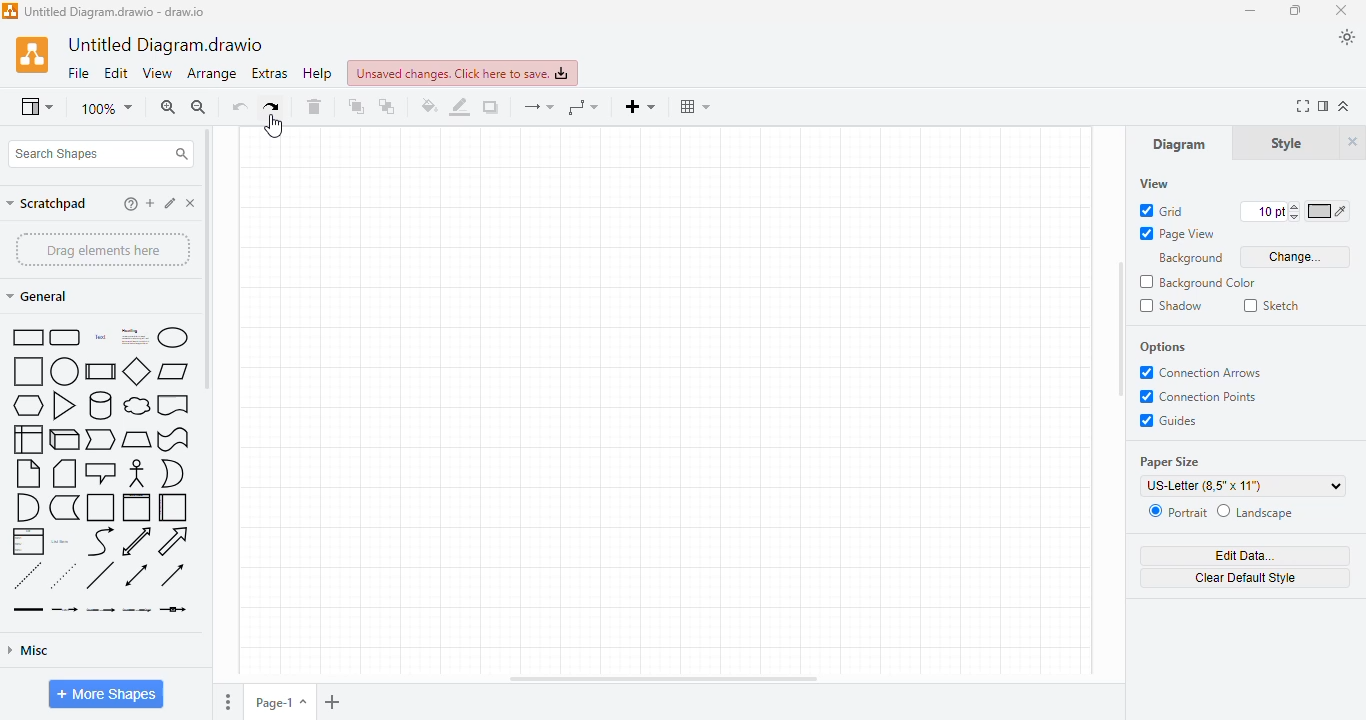 Image resolution: width=1366 pixels, height=720 pixels. Describe the element at coordinates (229, 703) in the screenshot. I see `options` at that location.